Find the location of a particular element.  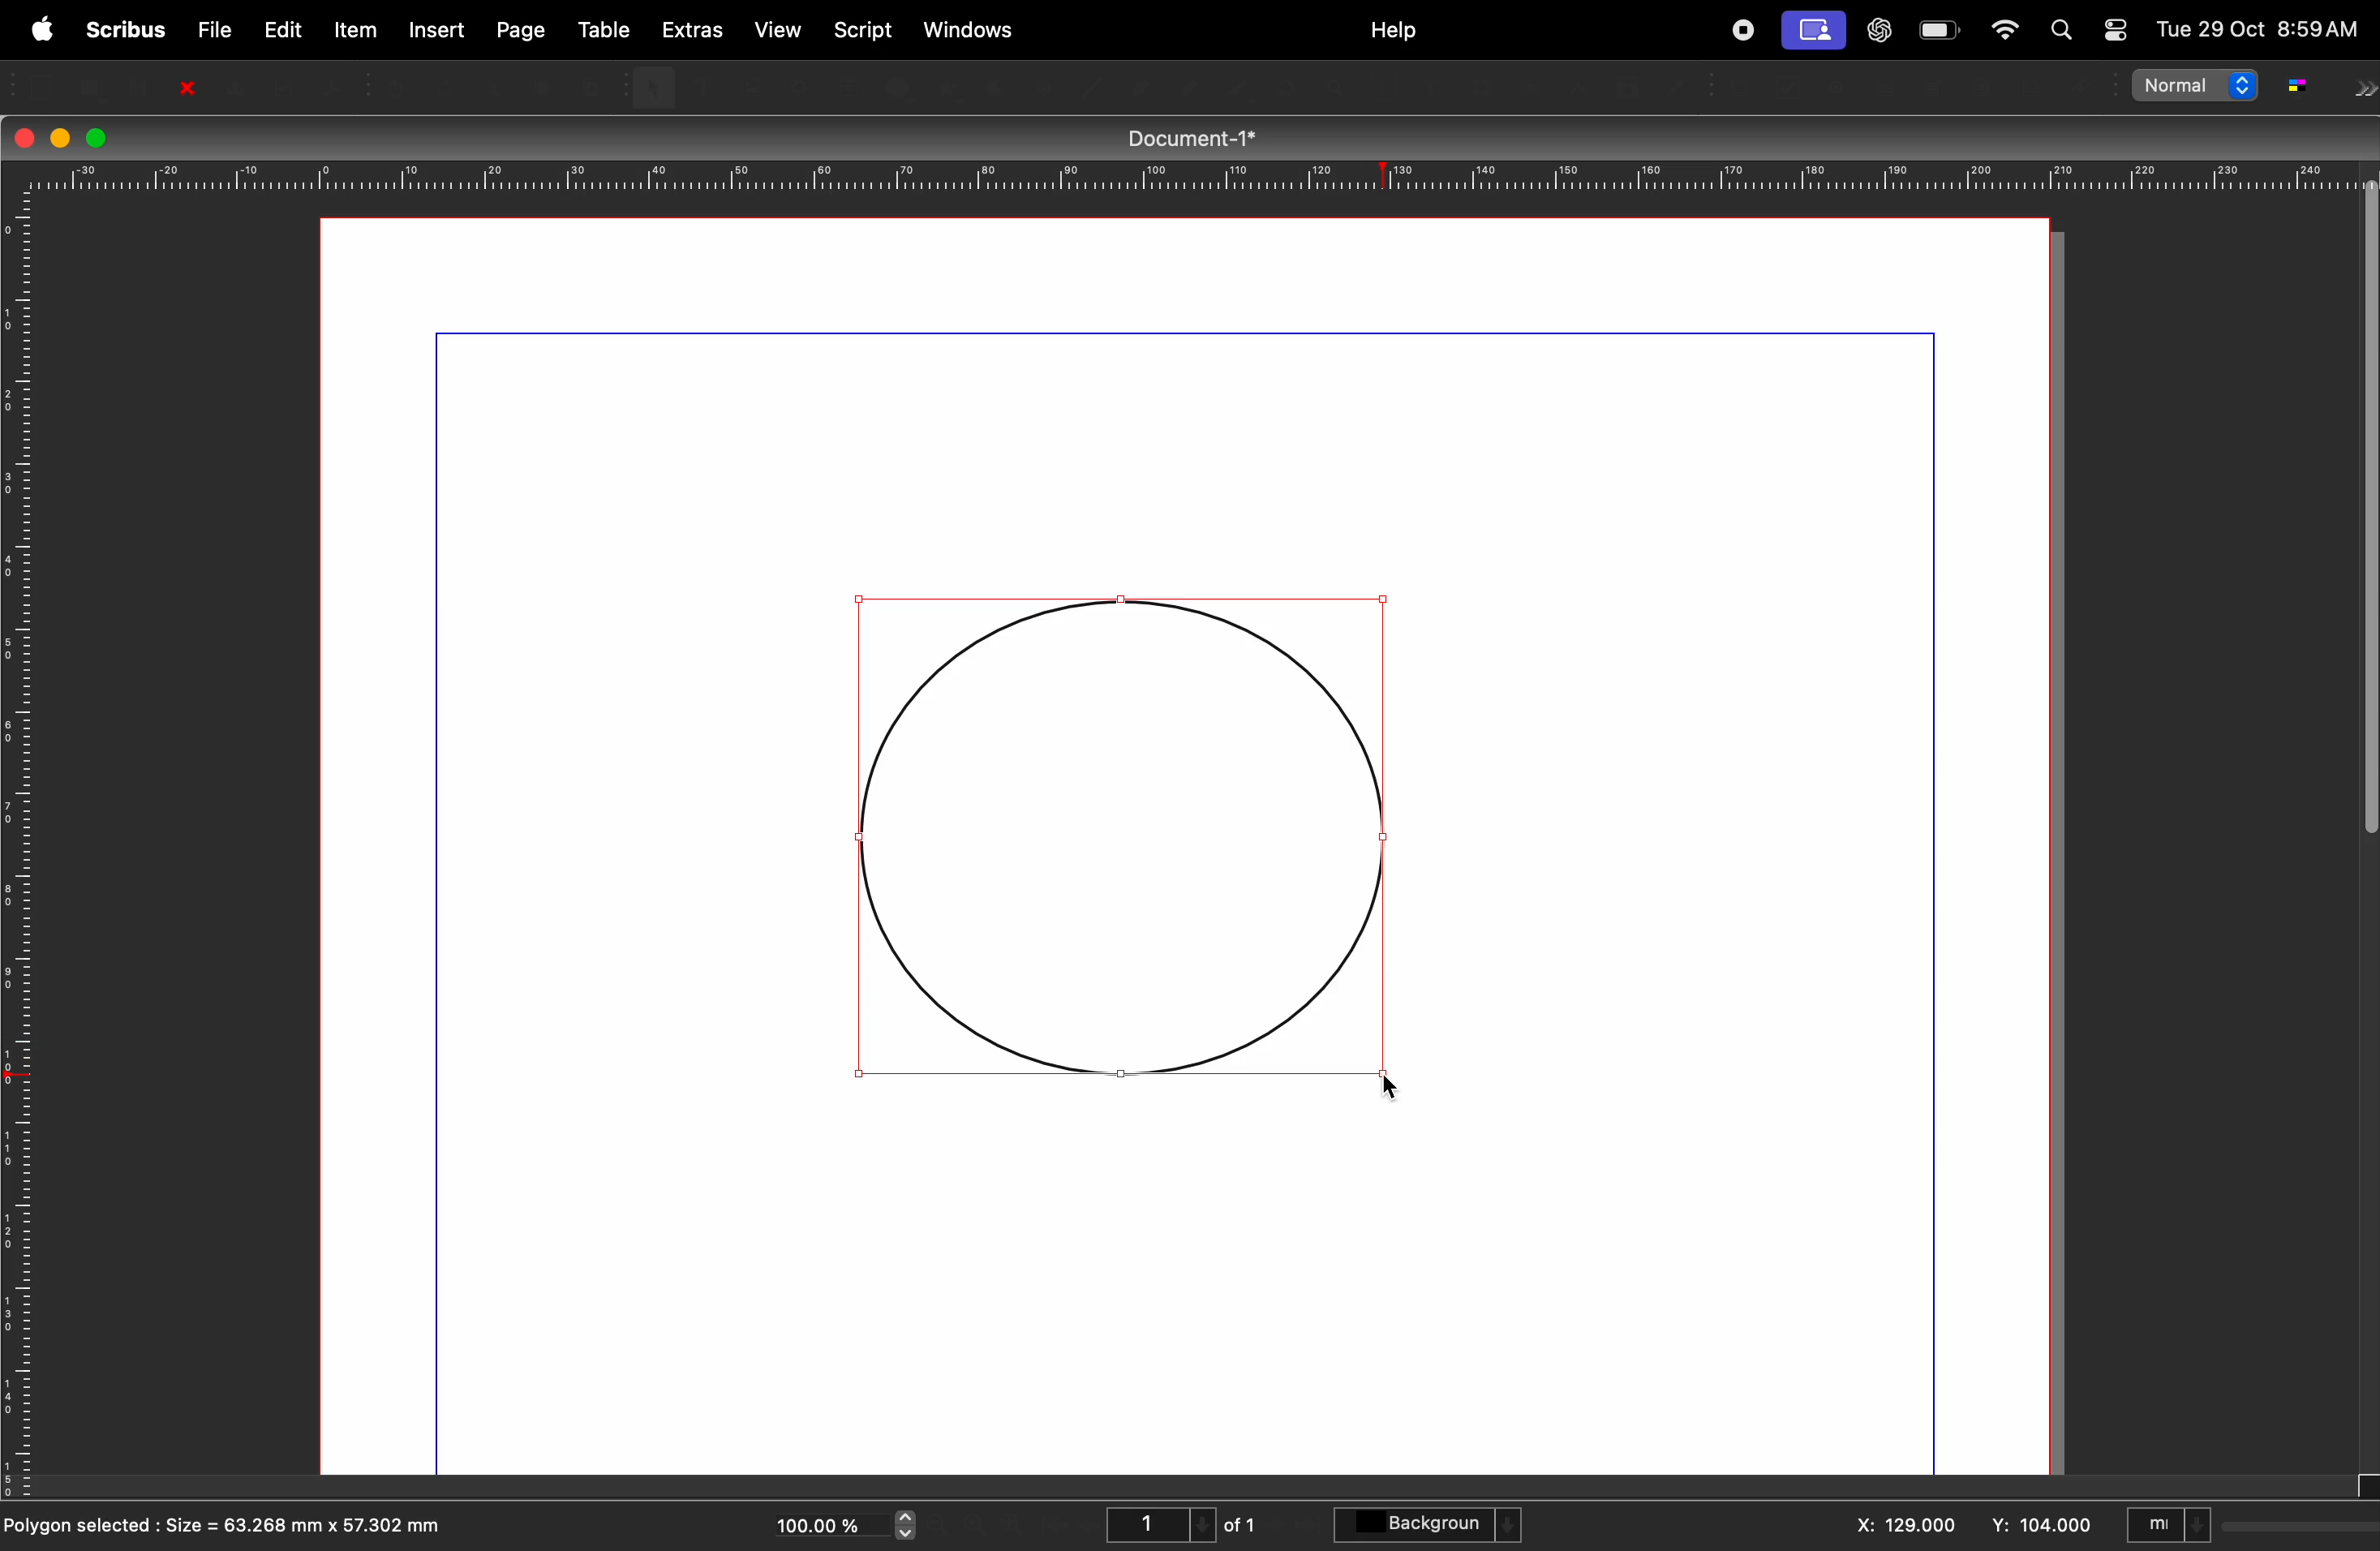

Document-1* is located at coordinates (1204, 137).